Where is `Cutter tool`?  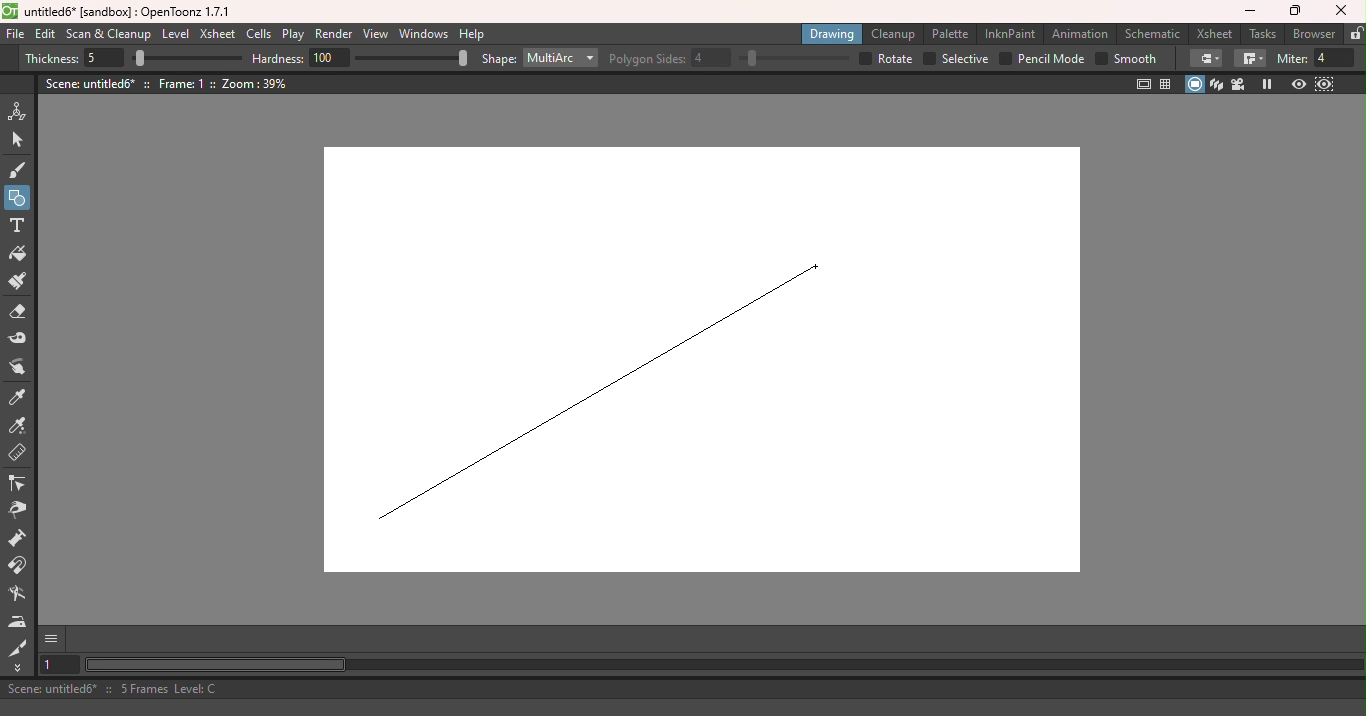
Cutter tool is located at coordinates (15, 646).